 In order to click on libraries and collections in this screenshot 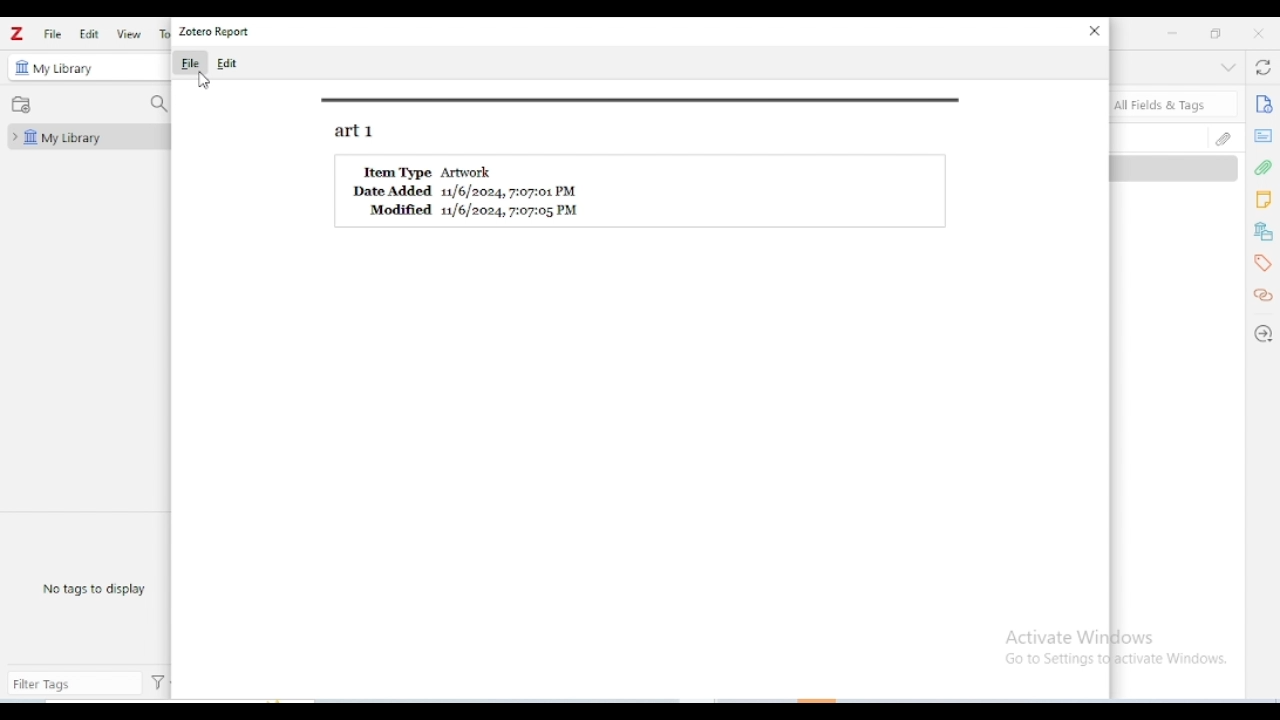, I will do `click(1264, 232)`.